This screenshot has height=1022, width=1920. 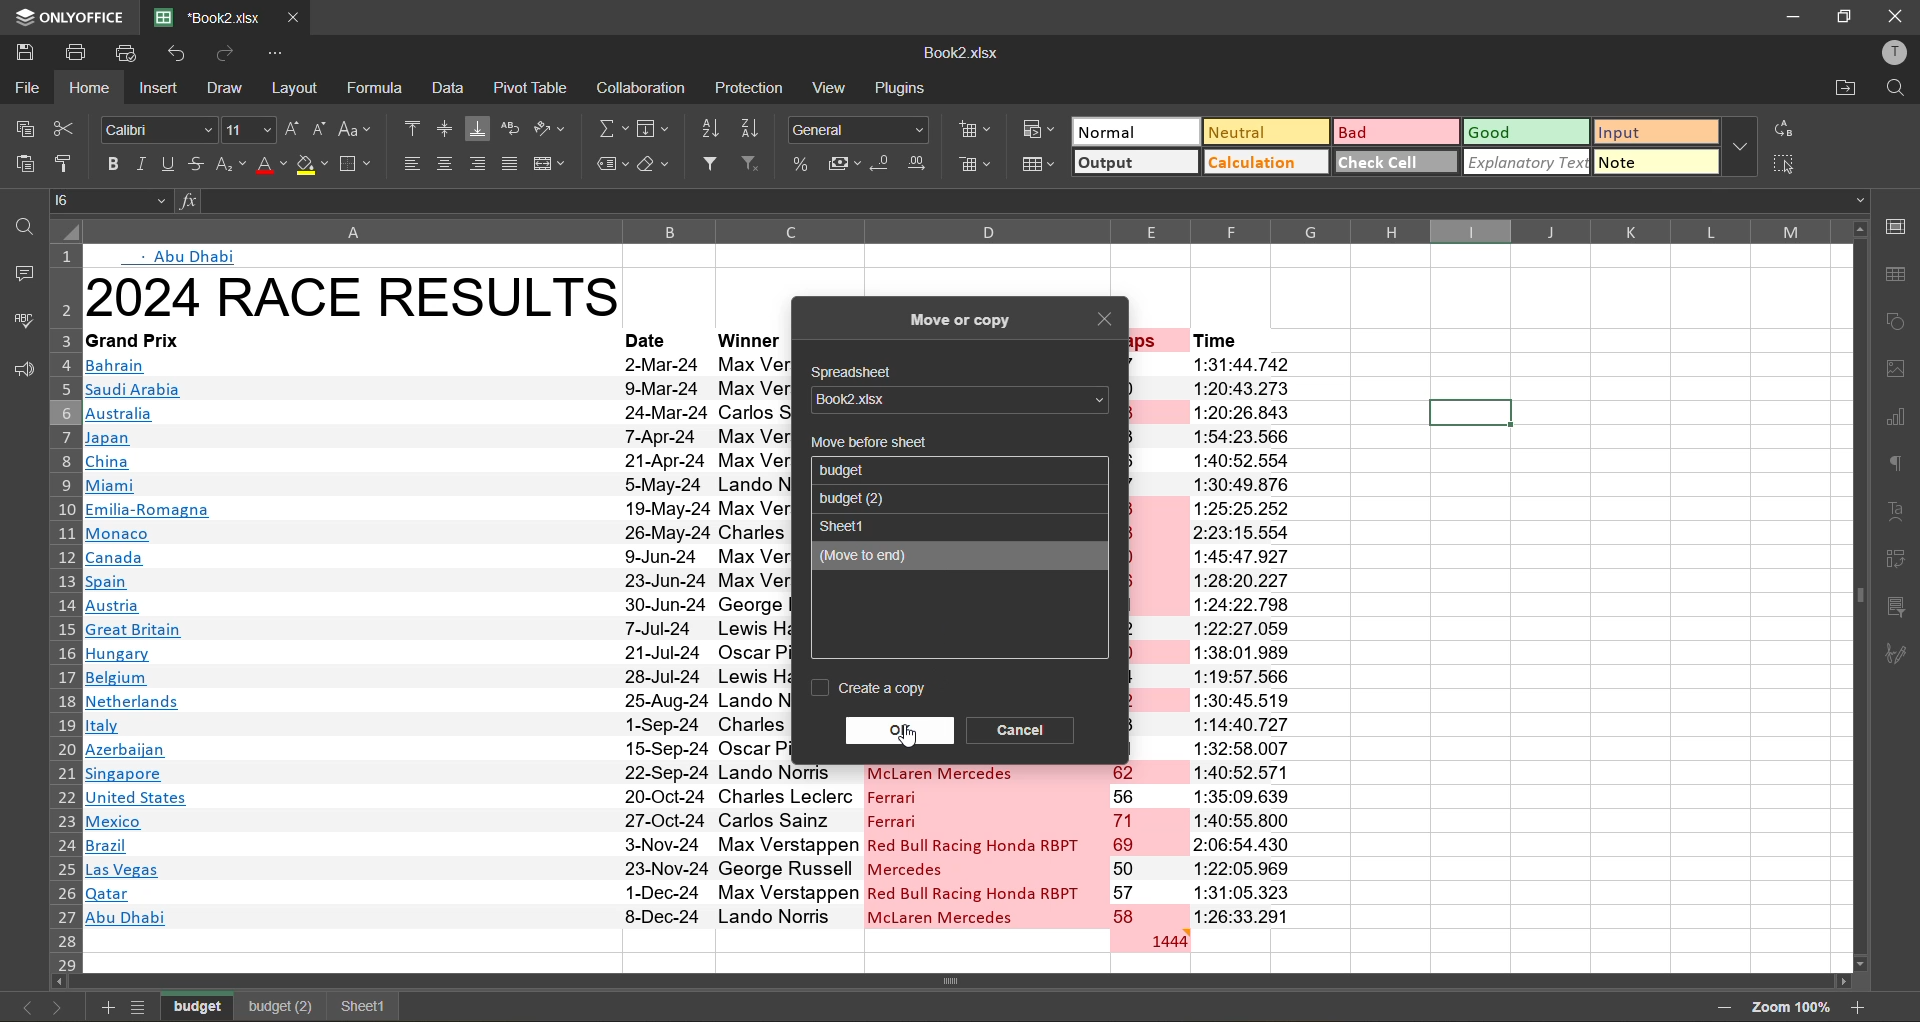 What do you see at coordinates (142, 1007) in the screenshot?
I see `sheet list` at bounding box center [142, 1007].